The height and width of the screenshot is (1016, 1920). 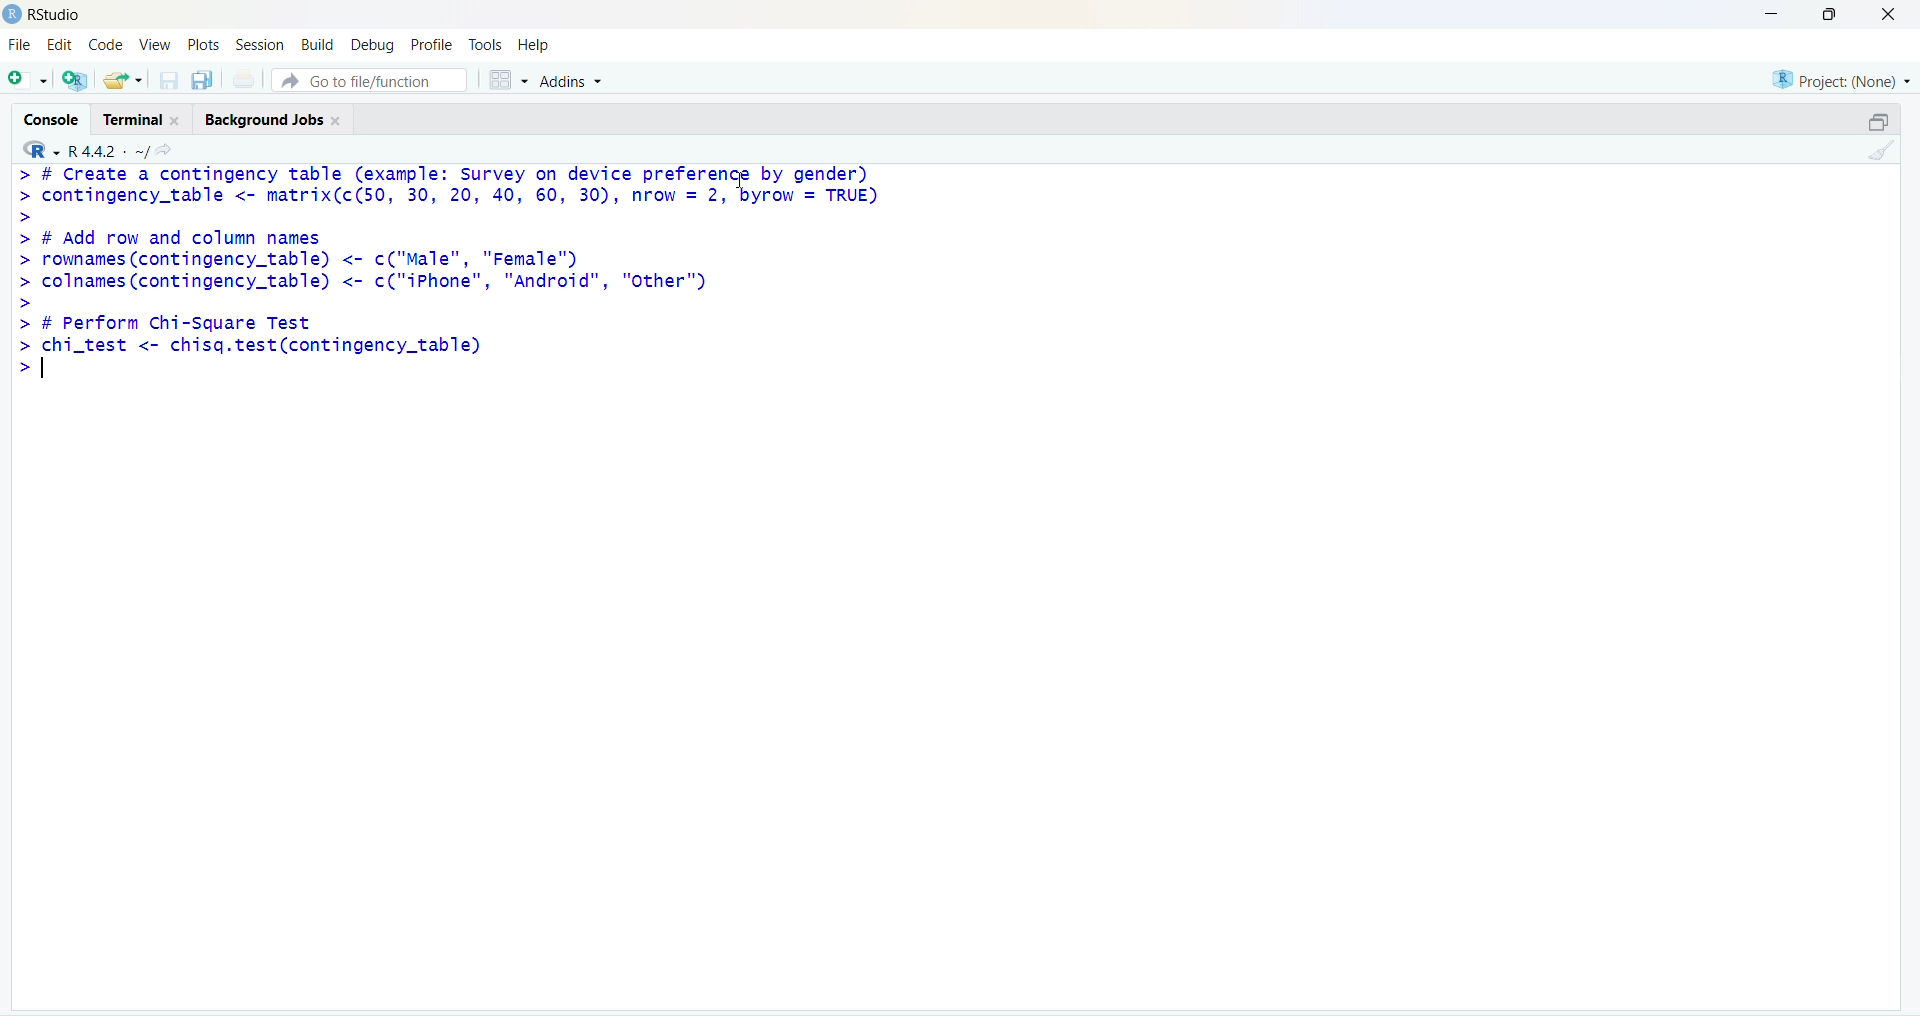 I want to click on > # Create a contingency table (example: Survey on device prefere"t by gender)
> contingency_table <- matrix(c(50, 30, 20, 40, 60, 30), nrow = 2, byrow = TRUE), so click(x=449, y=187).